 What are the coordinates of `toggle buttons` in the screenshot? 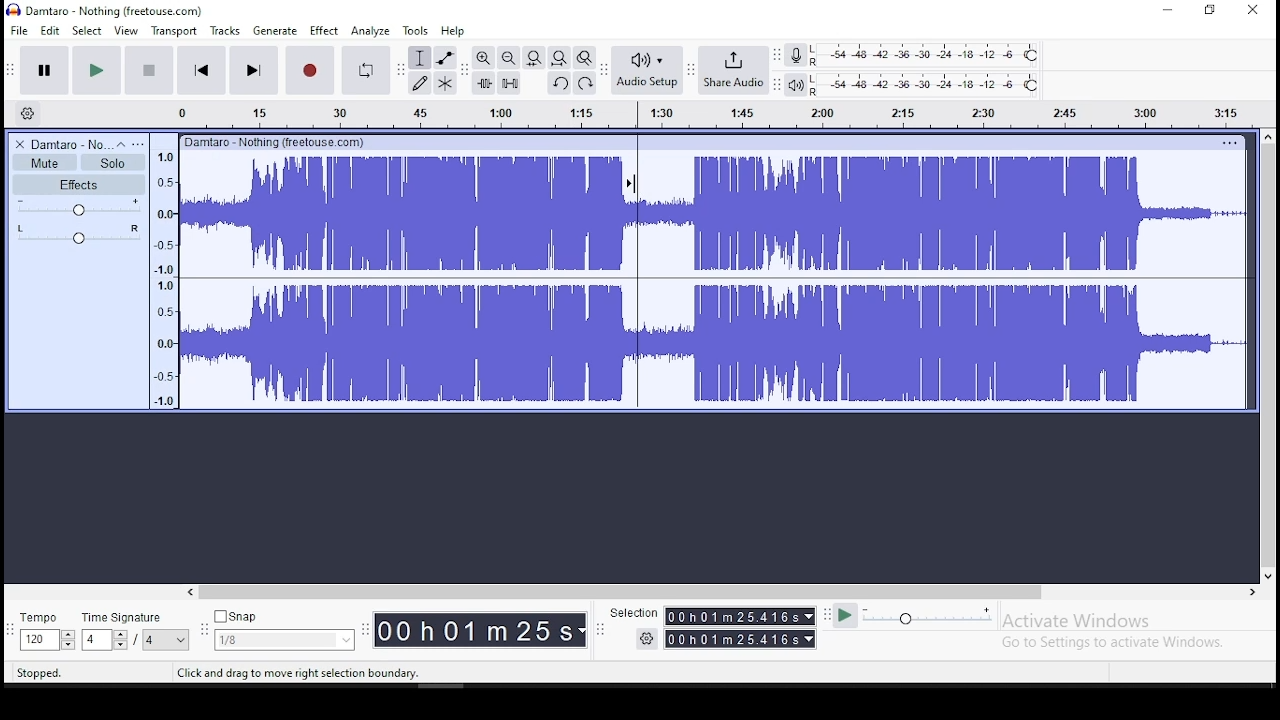 It's located at (105, 640).